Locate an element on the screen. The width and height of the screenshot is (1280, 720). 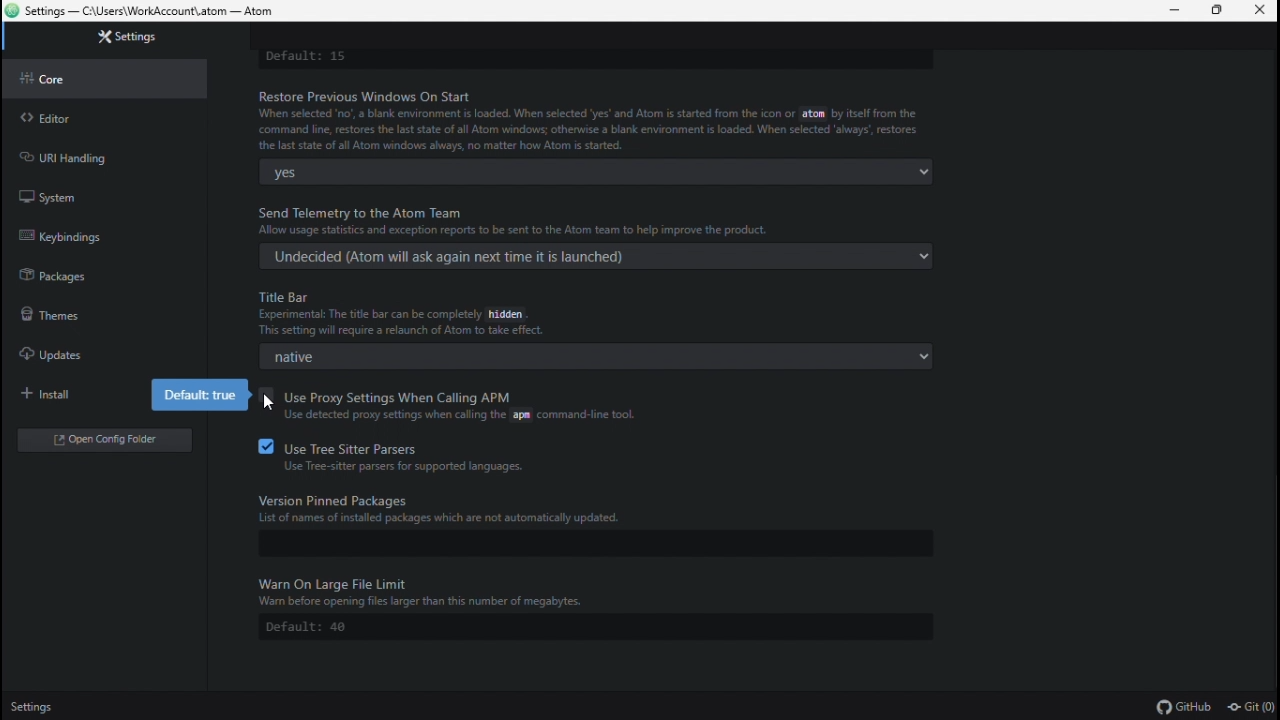
default true is located at coordinates (199, 395).